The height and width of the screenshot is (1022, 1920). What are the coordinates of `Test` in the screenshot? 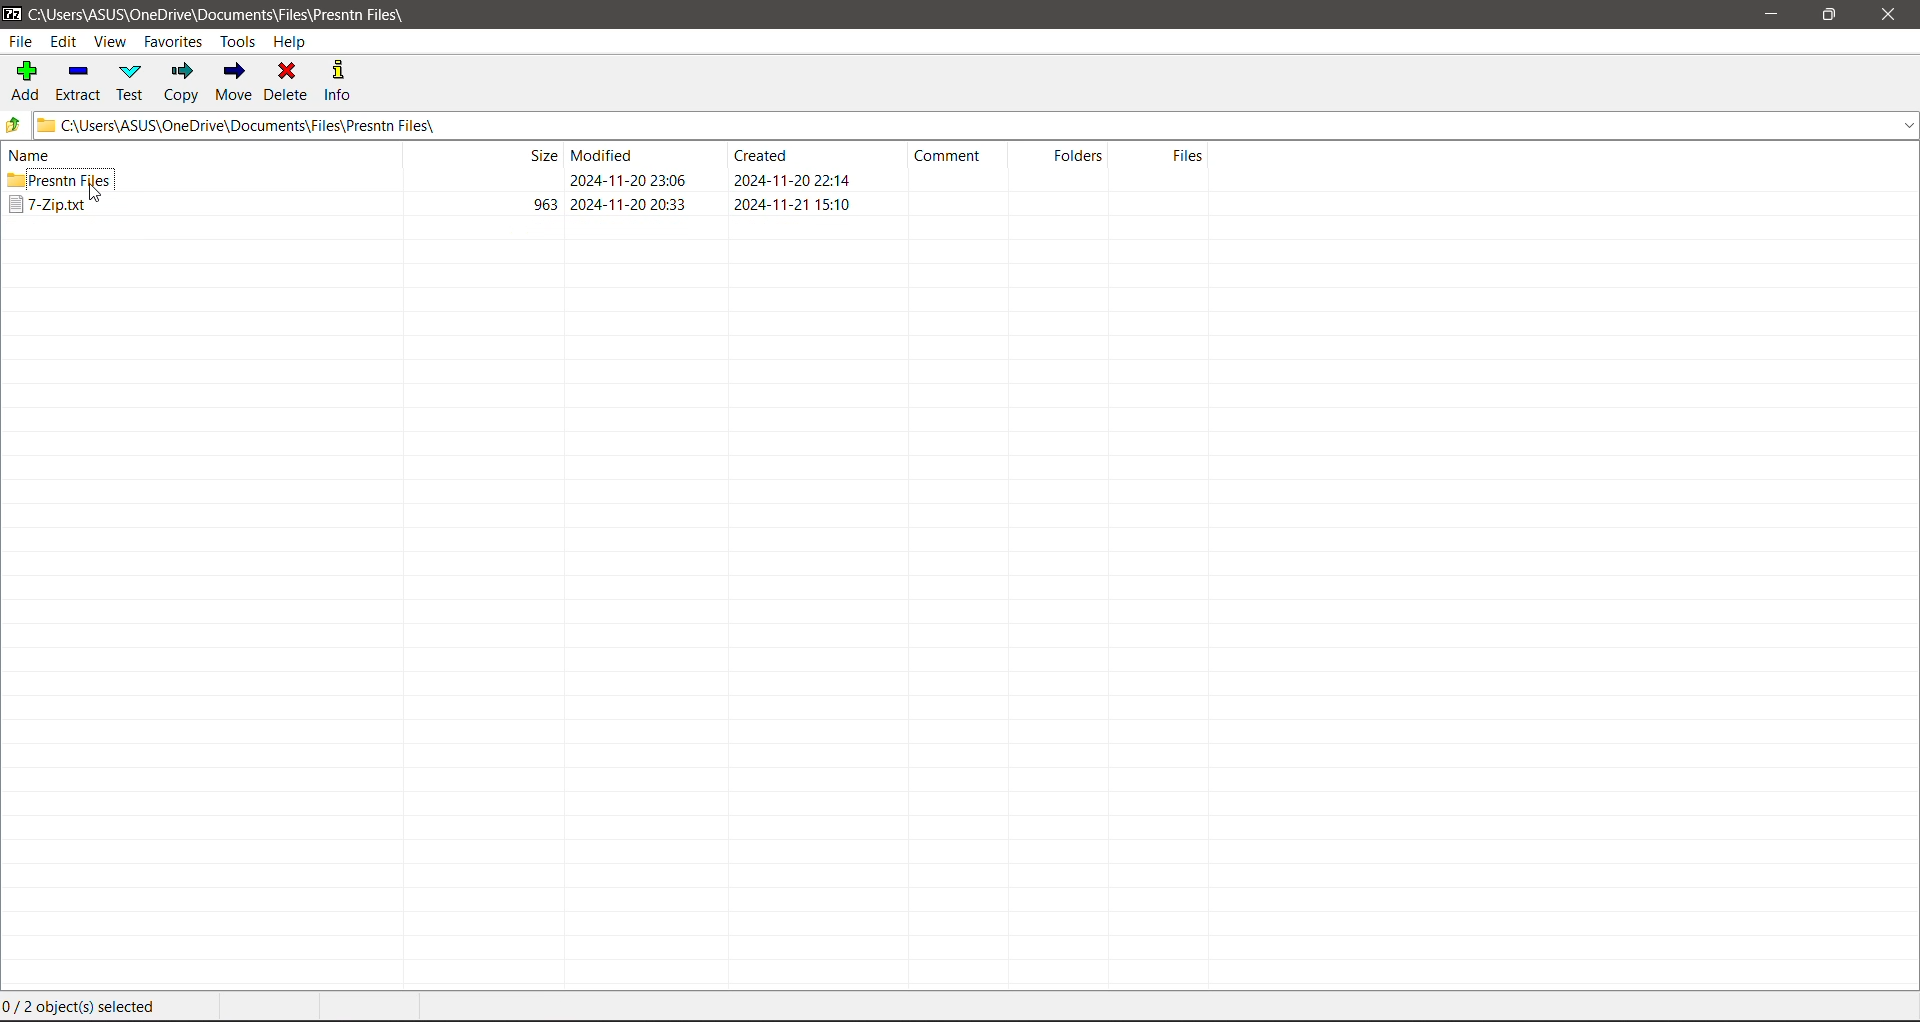 It's located at (132, 82).